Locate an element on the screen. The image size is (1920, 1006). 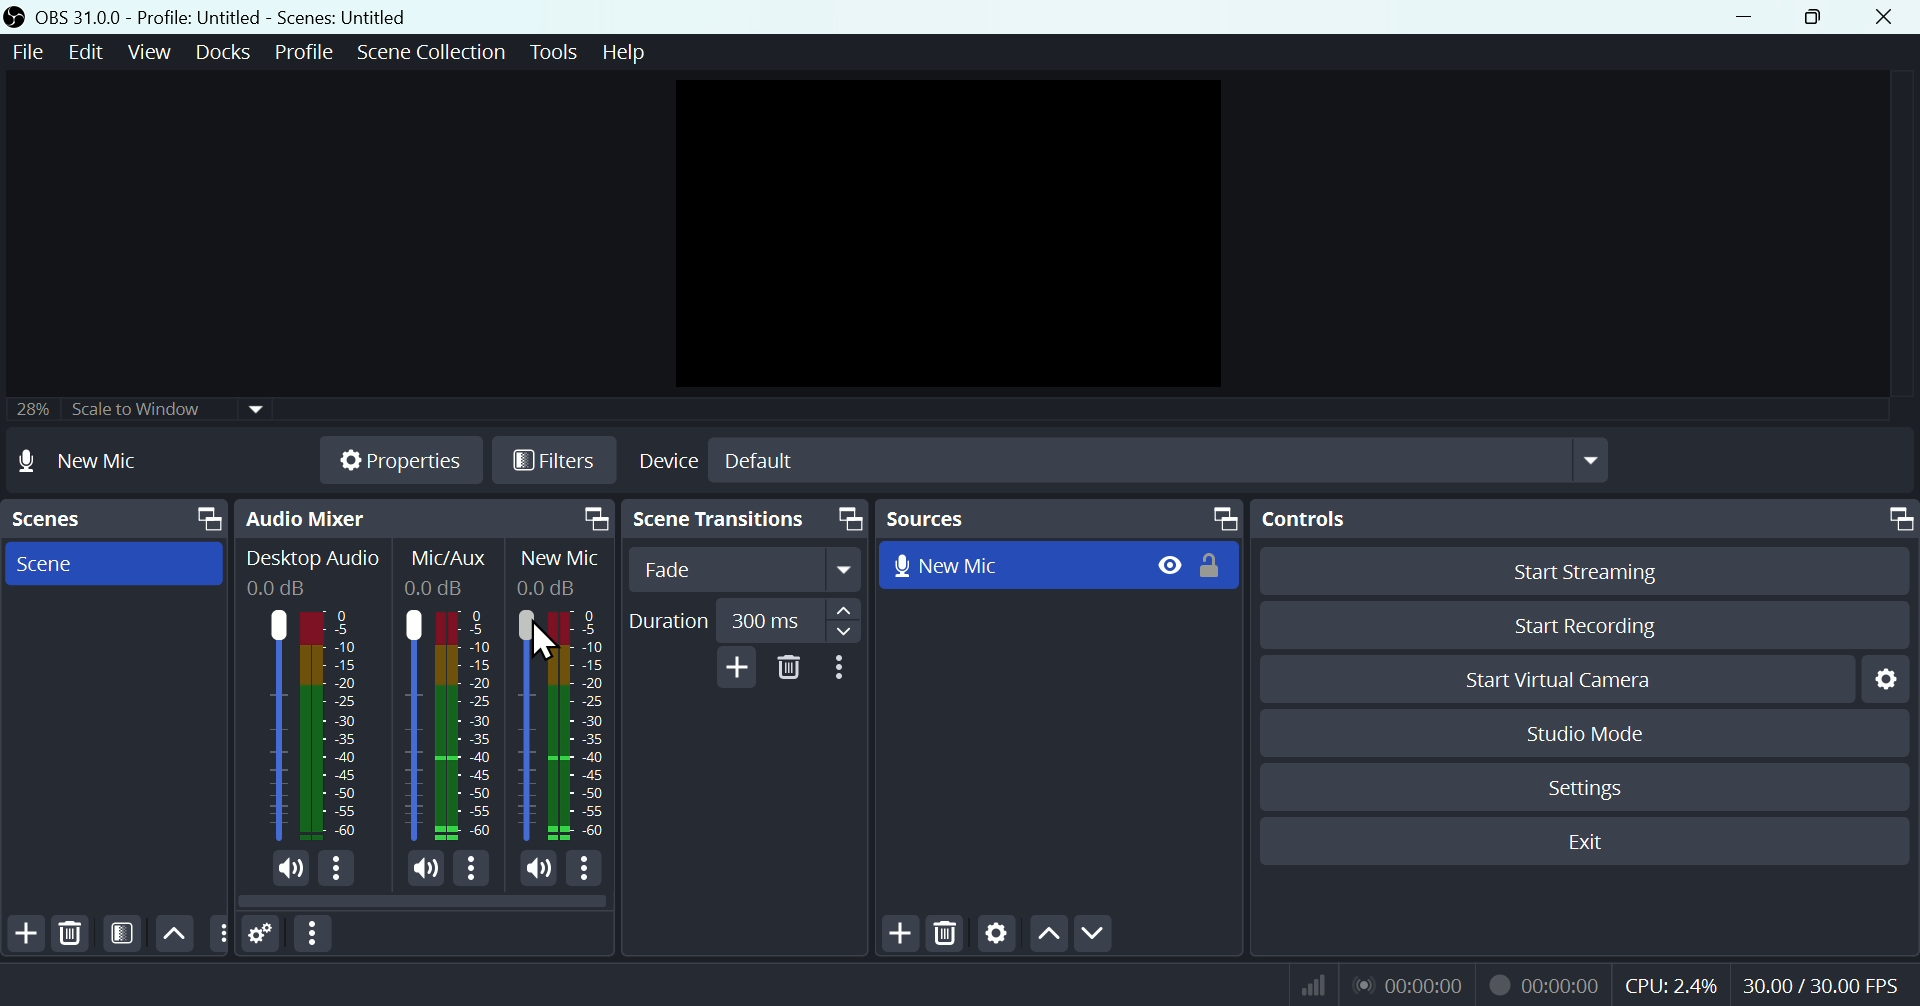
 is located at coordinates (219, 934).